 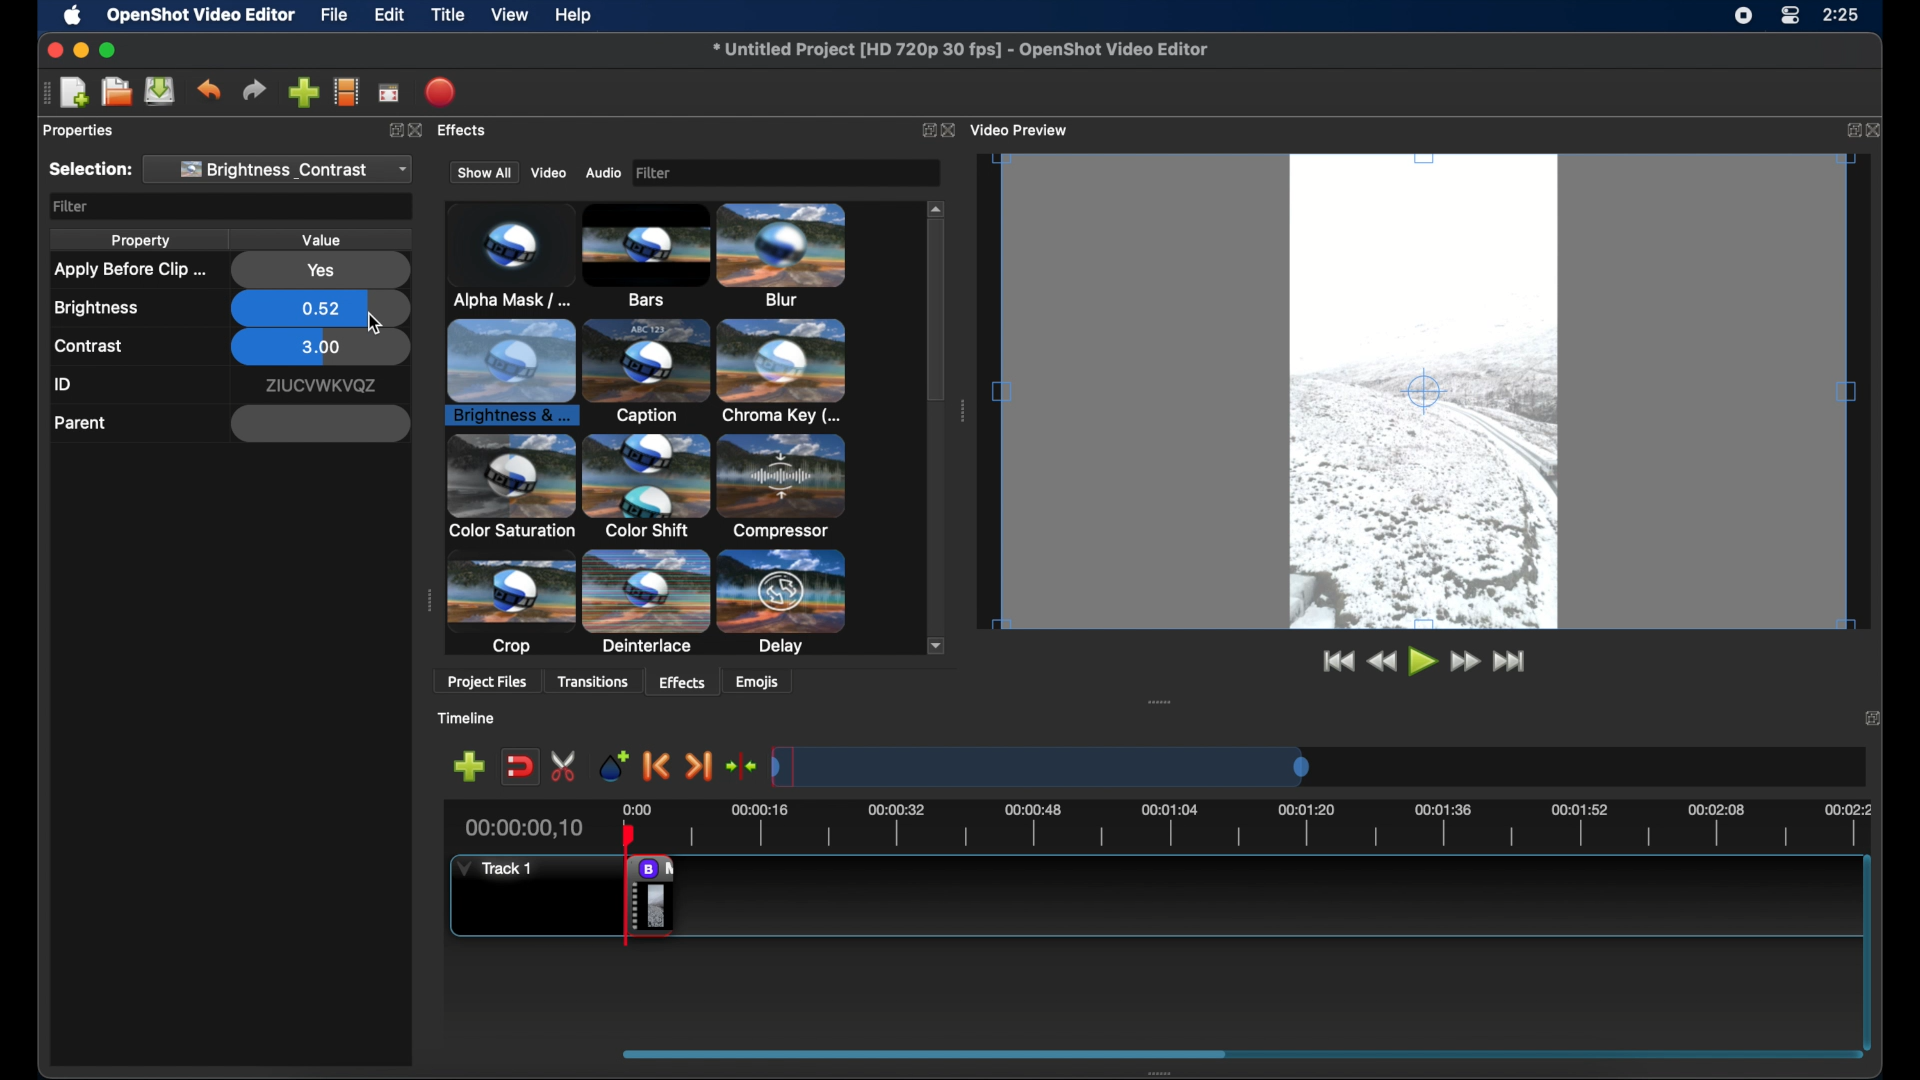 I want to click on selection:, so click(x=89, y=170).